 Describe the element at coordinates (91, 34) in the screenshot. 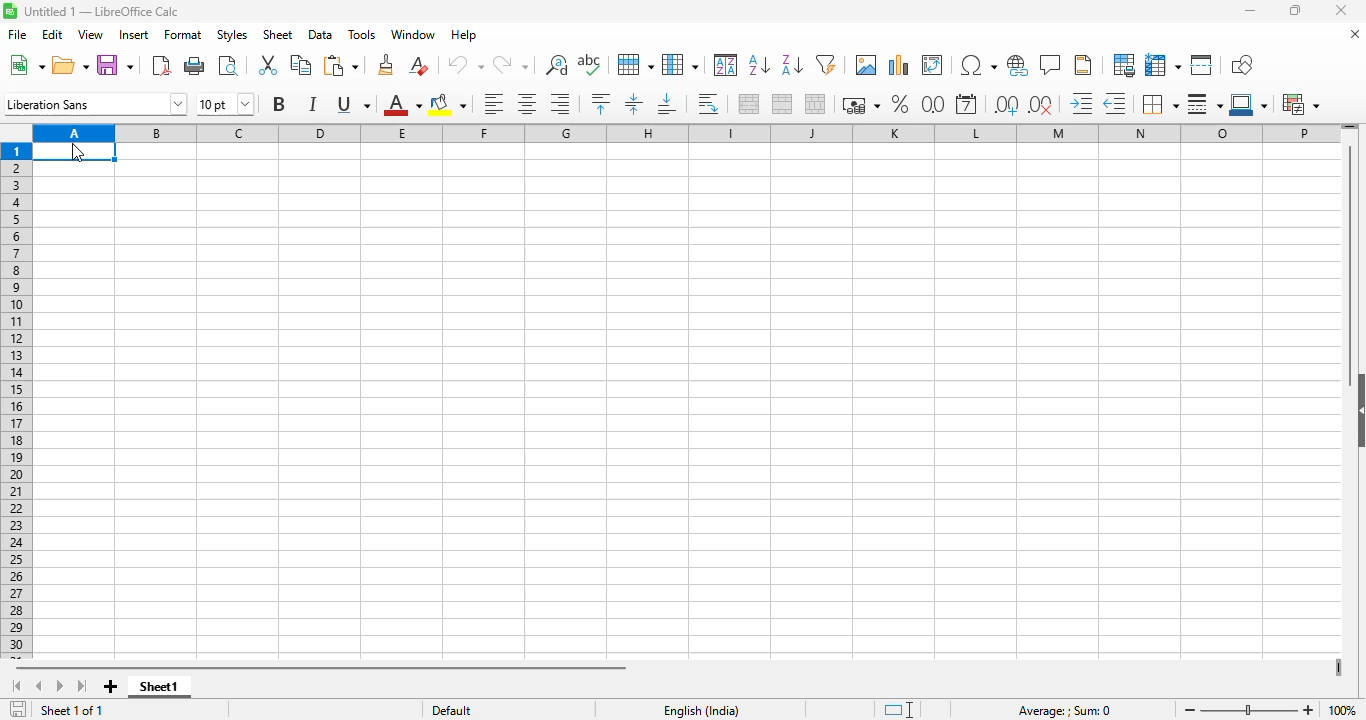

I see `view` at that location.